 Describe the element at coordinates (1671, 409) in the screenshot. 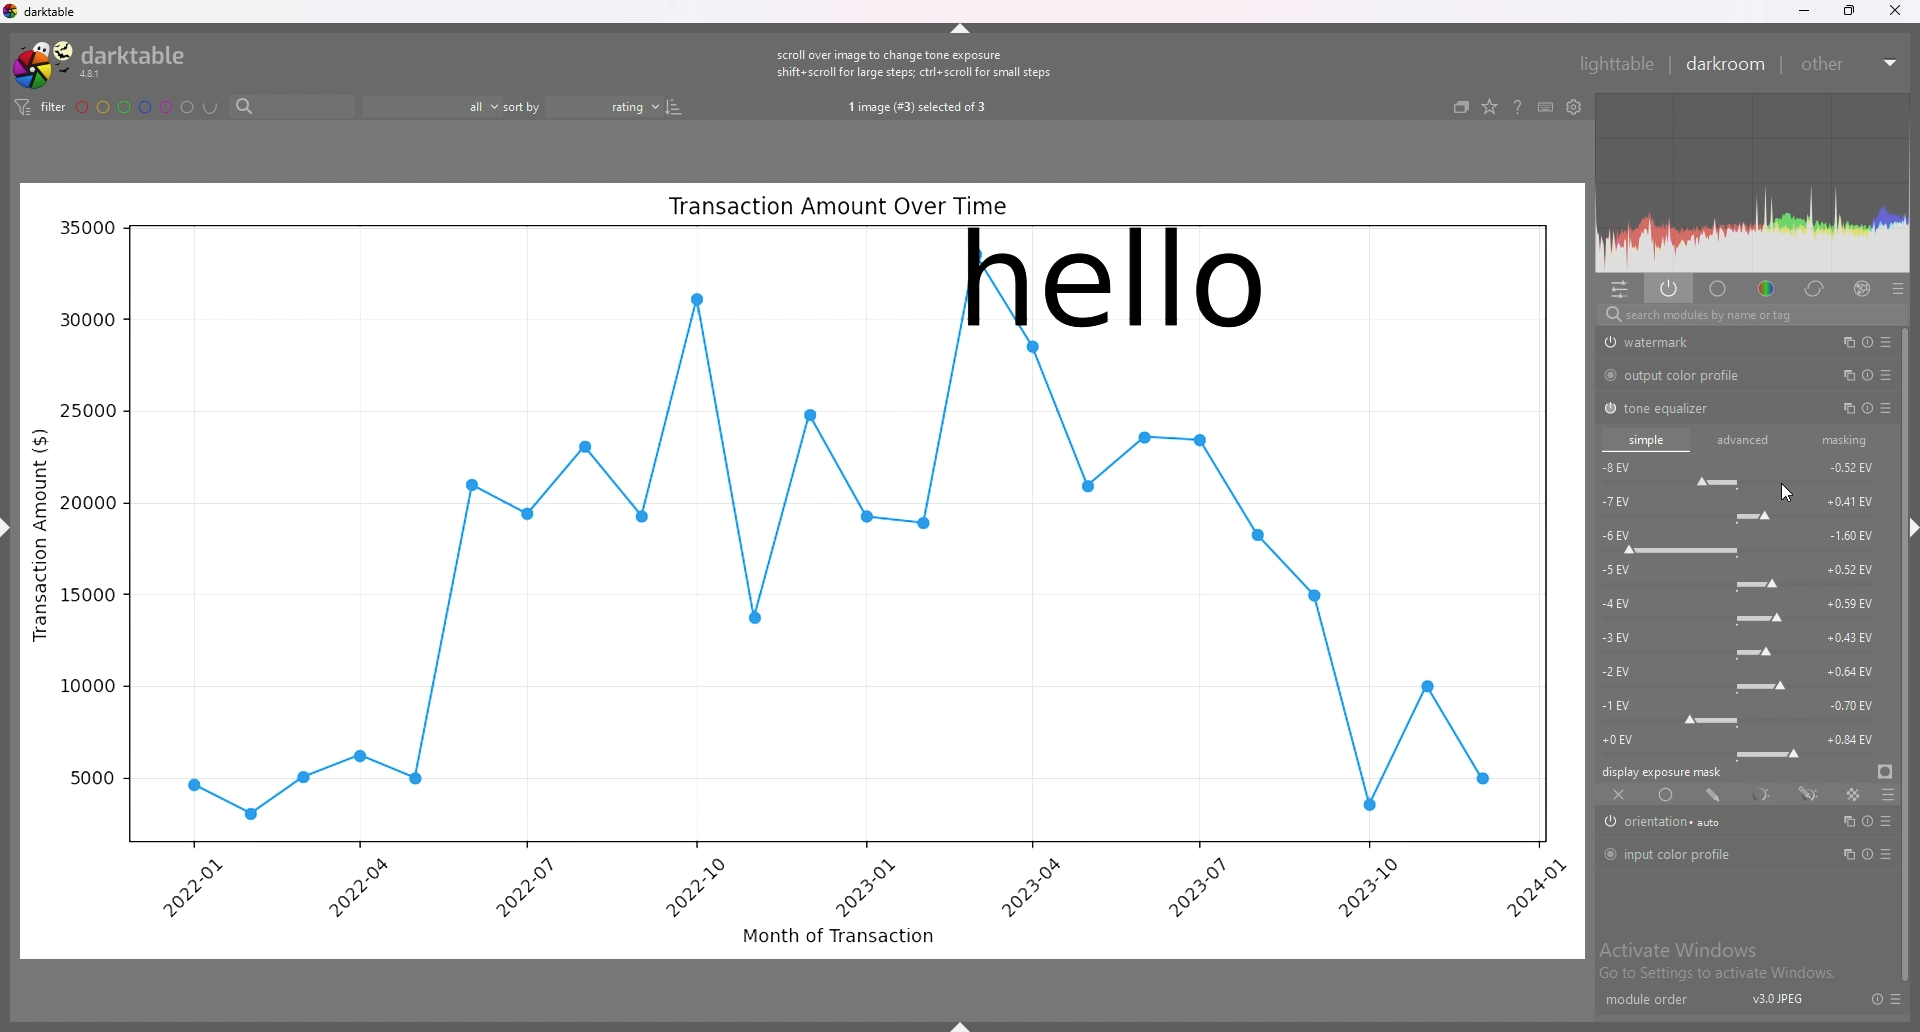

I see `tone equalizer` at that location.